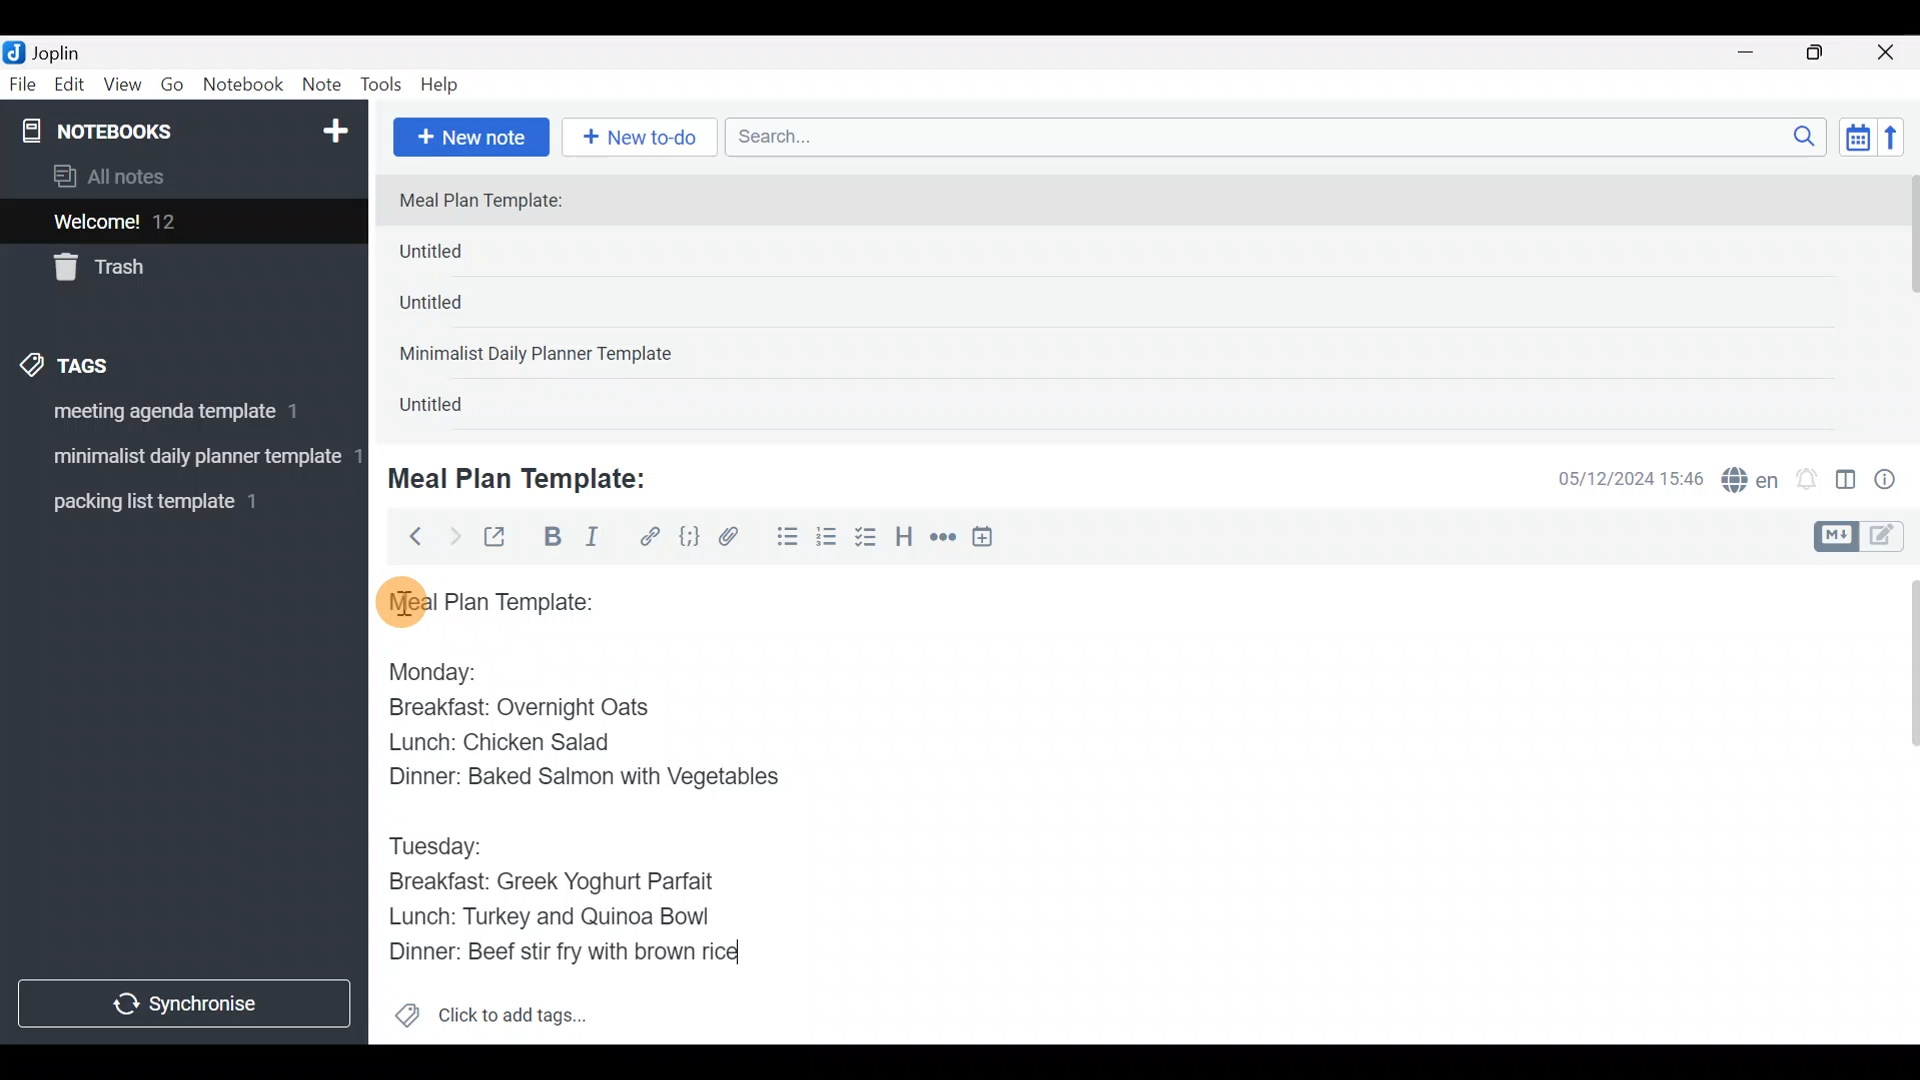  I want to click on Breakfast: Greek Yoghurt Parfait, so click(555, 884).